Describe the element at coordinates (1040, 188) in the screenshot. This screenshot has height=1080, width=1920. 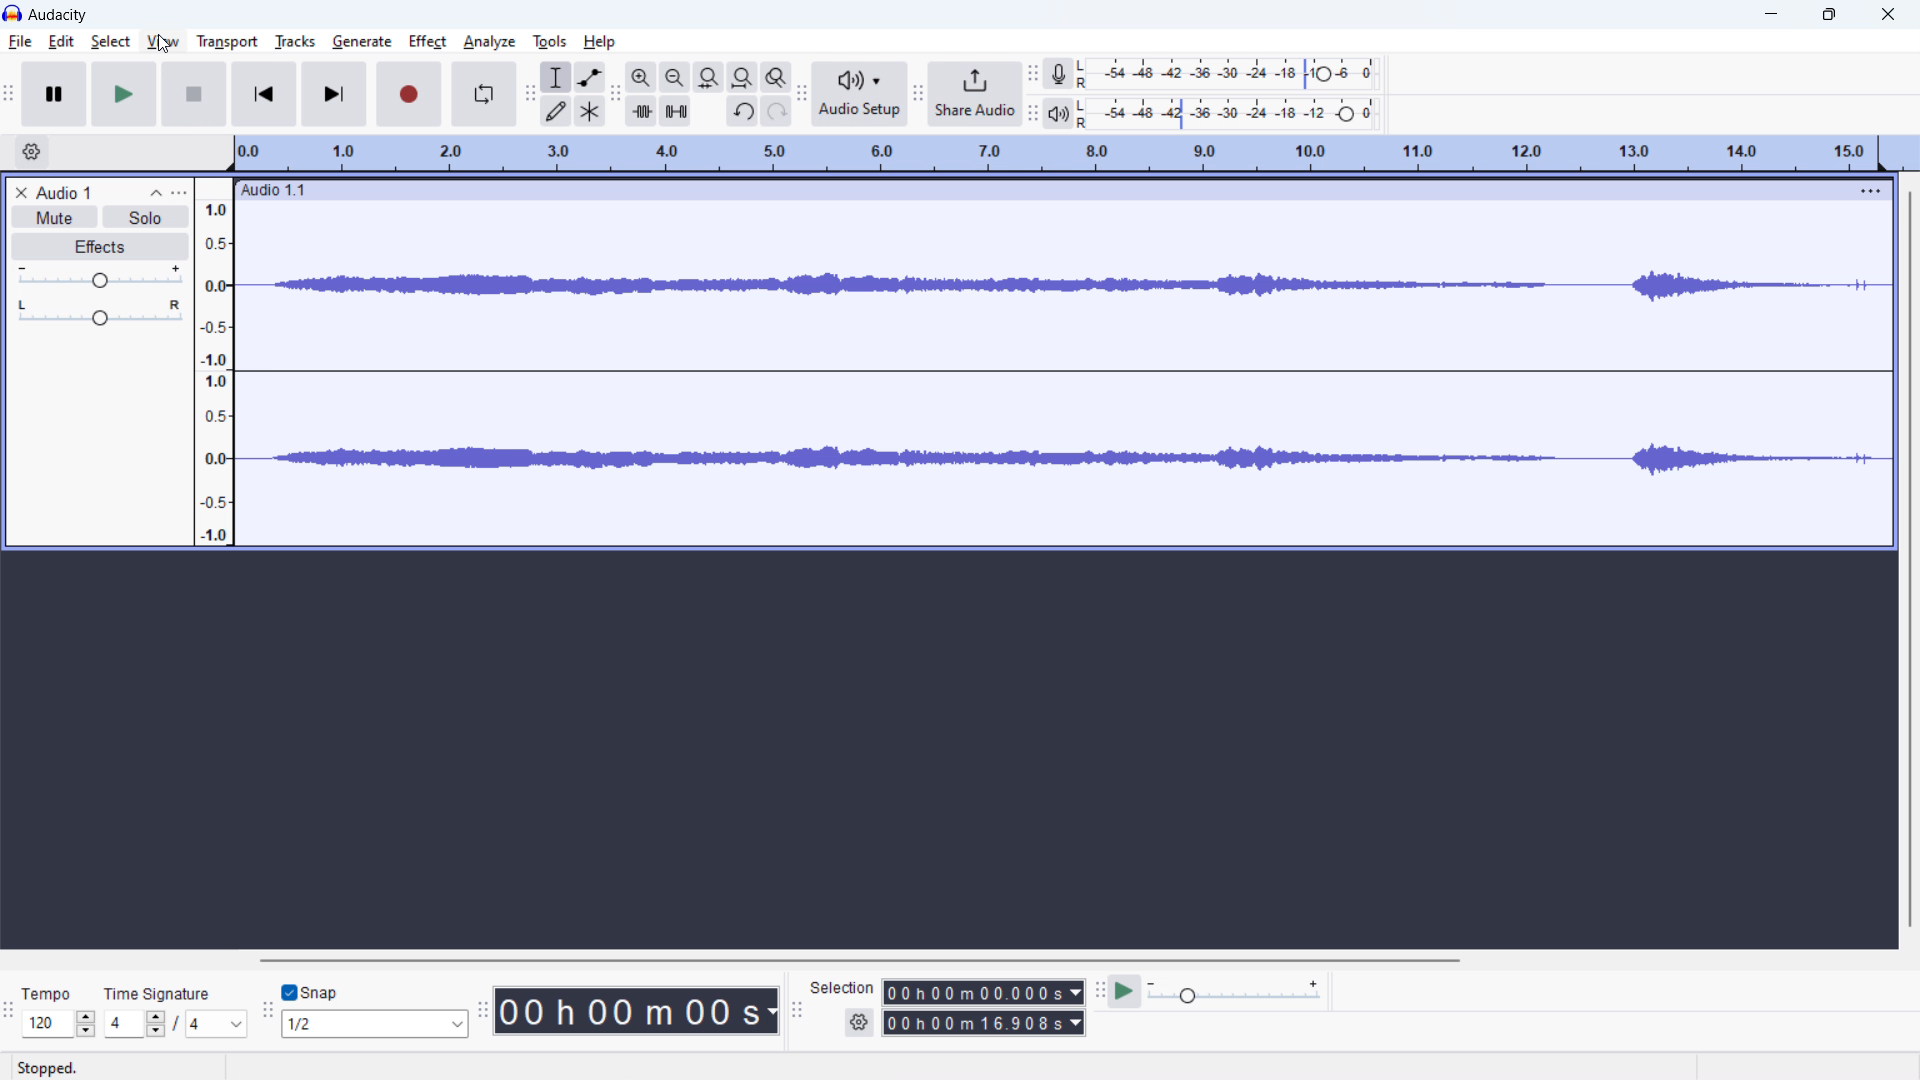
I see `hold to move` at that location.